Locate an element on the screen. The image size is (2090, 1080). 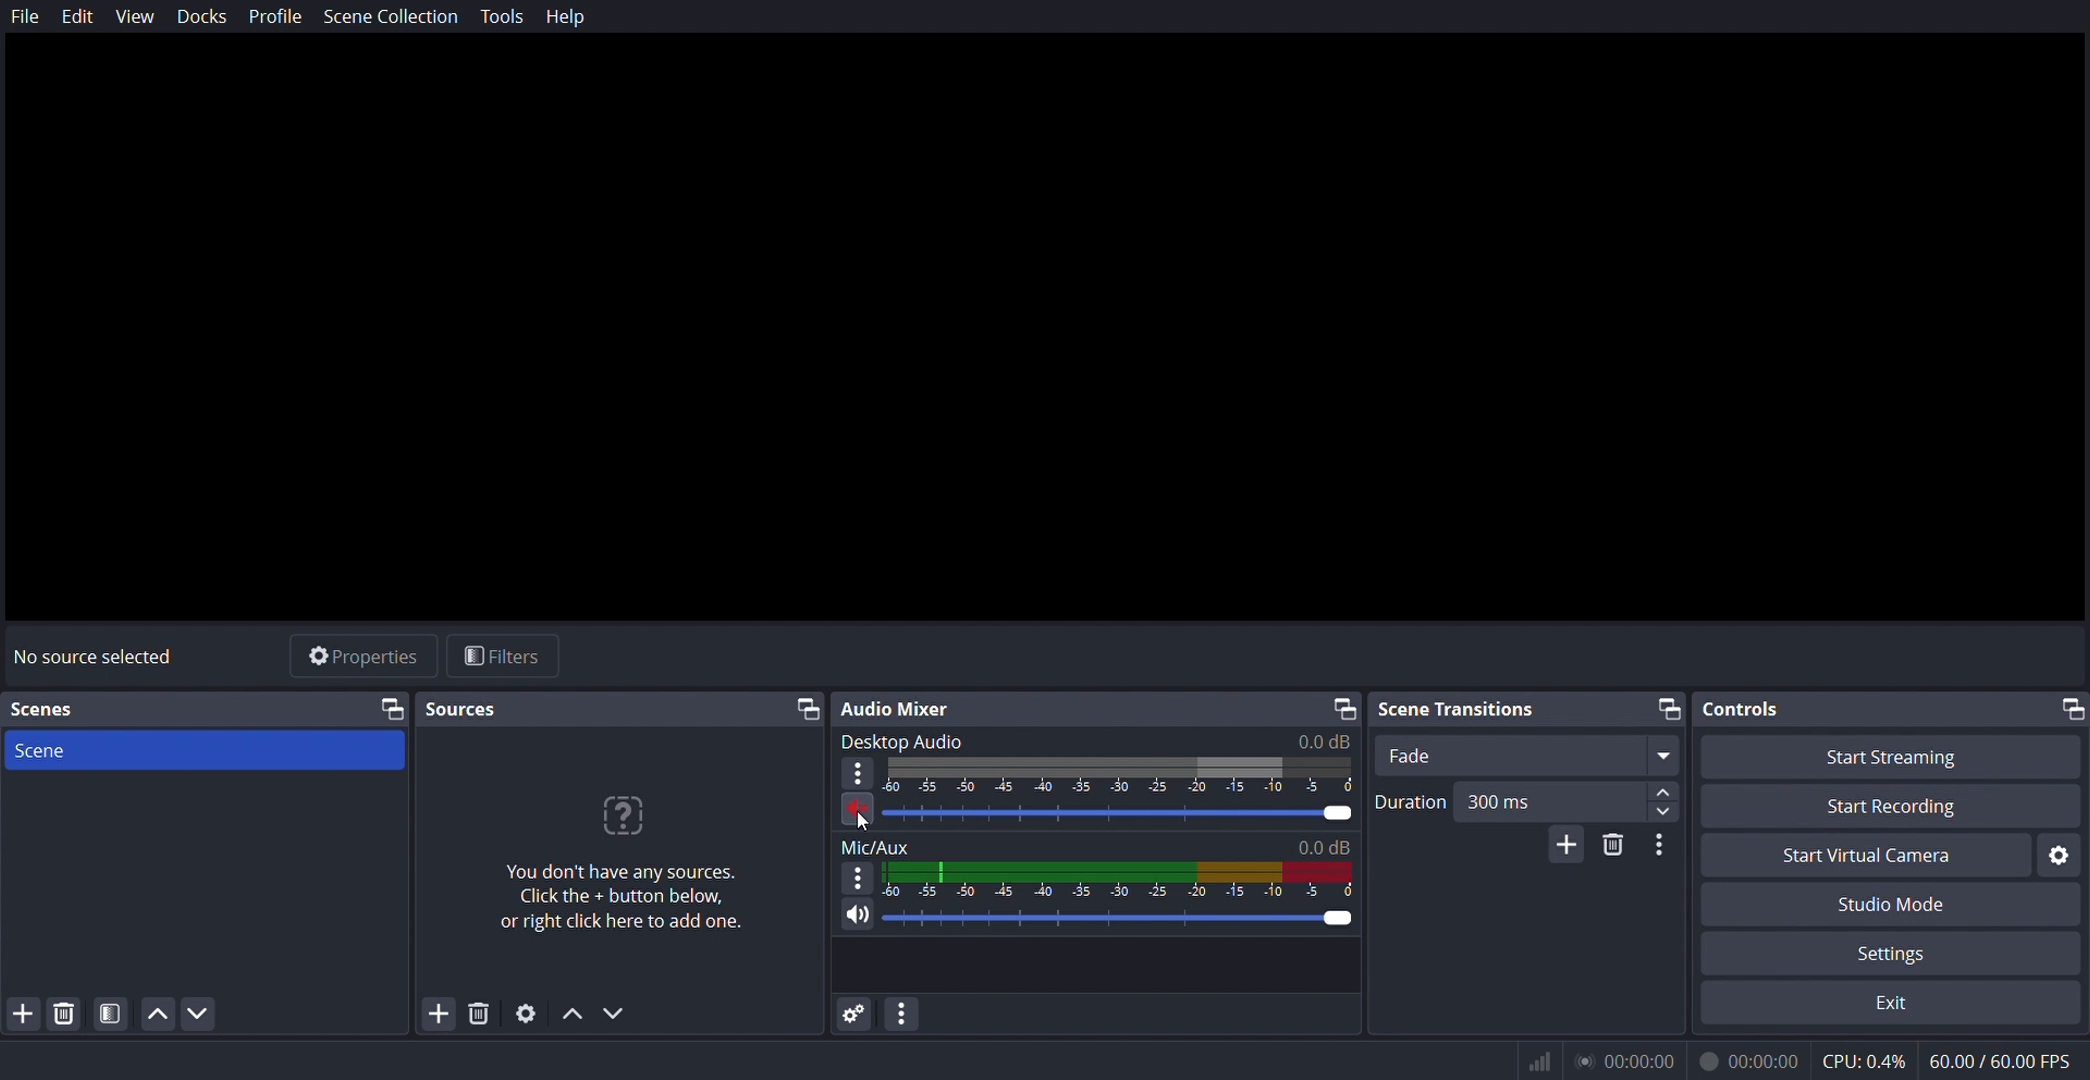
docks is located at coordinates (200, 17).